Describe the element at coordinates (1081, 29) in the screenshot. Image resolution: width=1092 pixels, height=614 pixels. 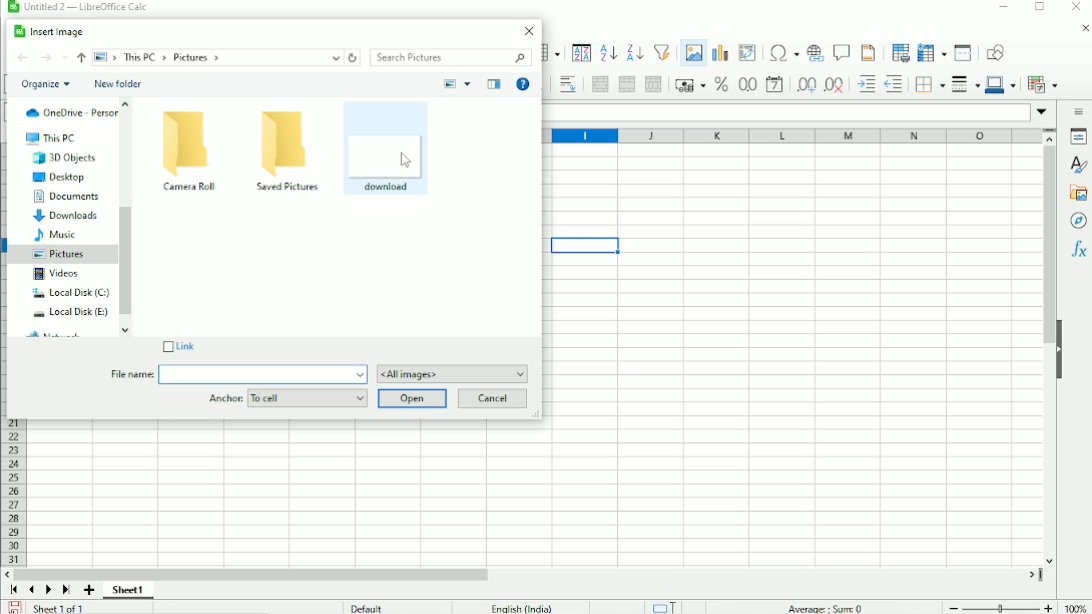
I see `Close document` at that location.